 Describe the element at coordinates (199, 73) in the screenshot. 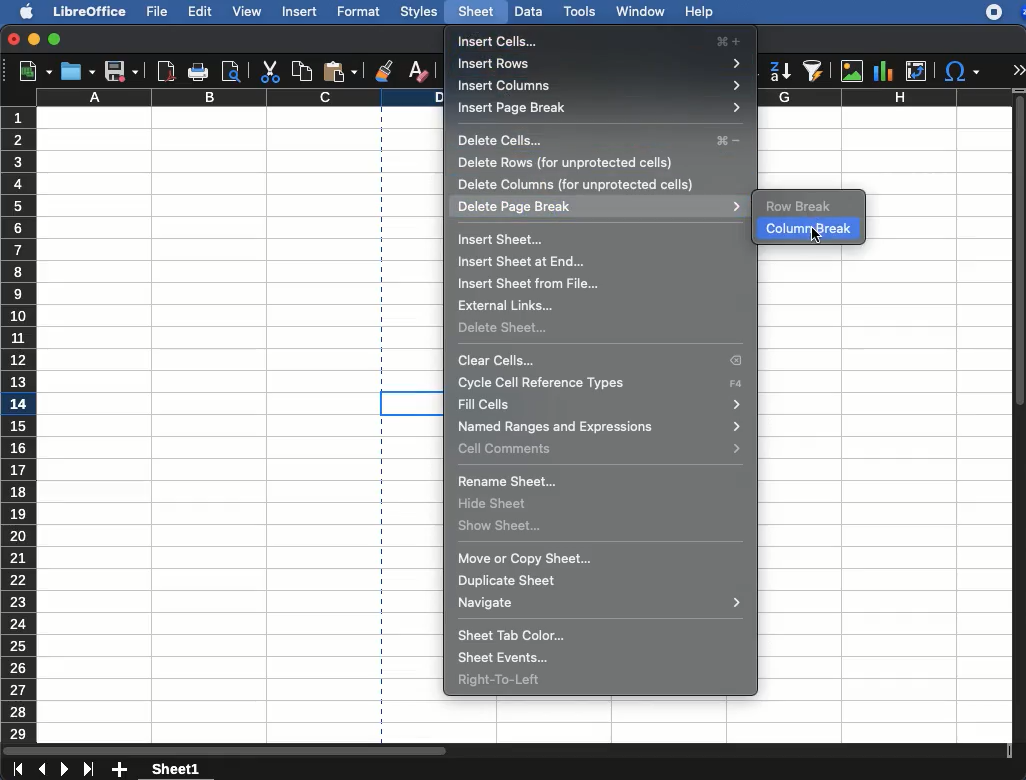

I see `print` at that location.